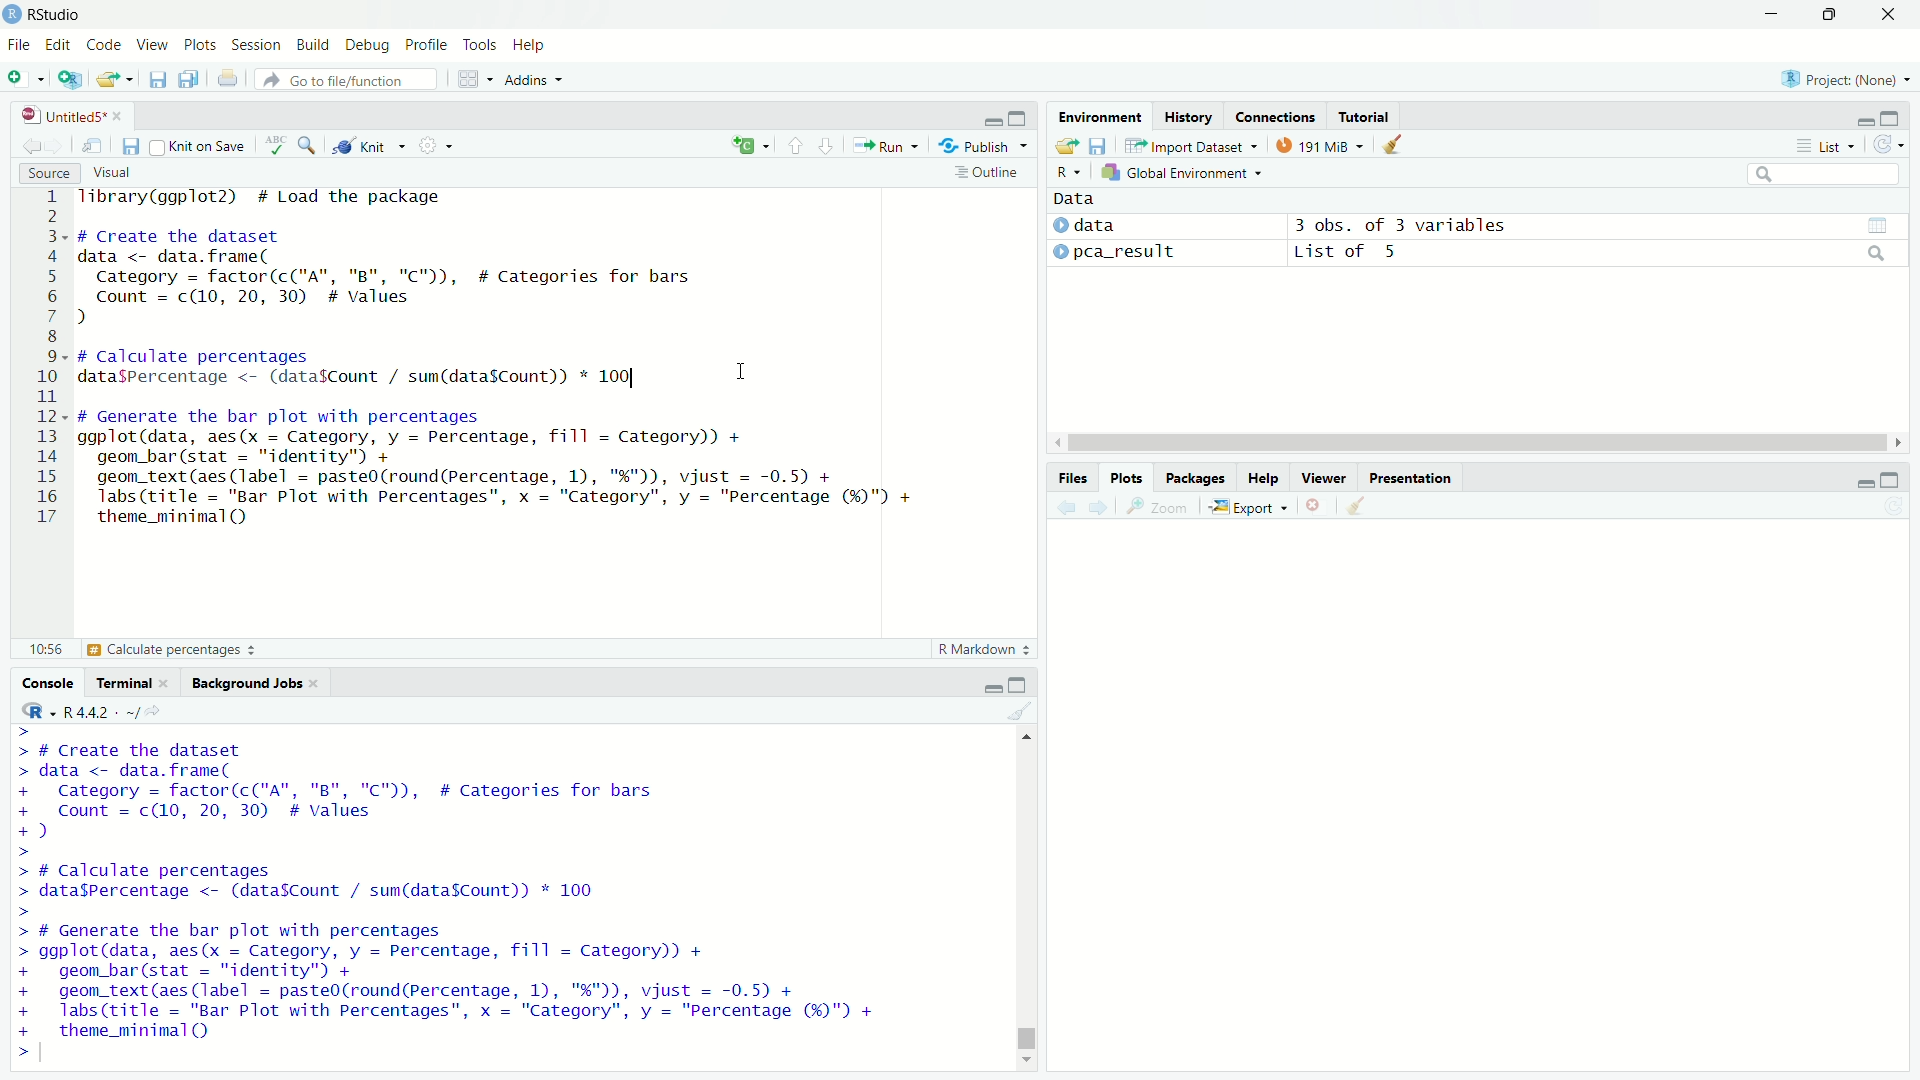 This screenshot has height=1080, width=1920. I want to click on File, so click(20, 46).